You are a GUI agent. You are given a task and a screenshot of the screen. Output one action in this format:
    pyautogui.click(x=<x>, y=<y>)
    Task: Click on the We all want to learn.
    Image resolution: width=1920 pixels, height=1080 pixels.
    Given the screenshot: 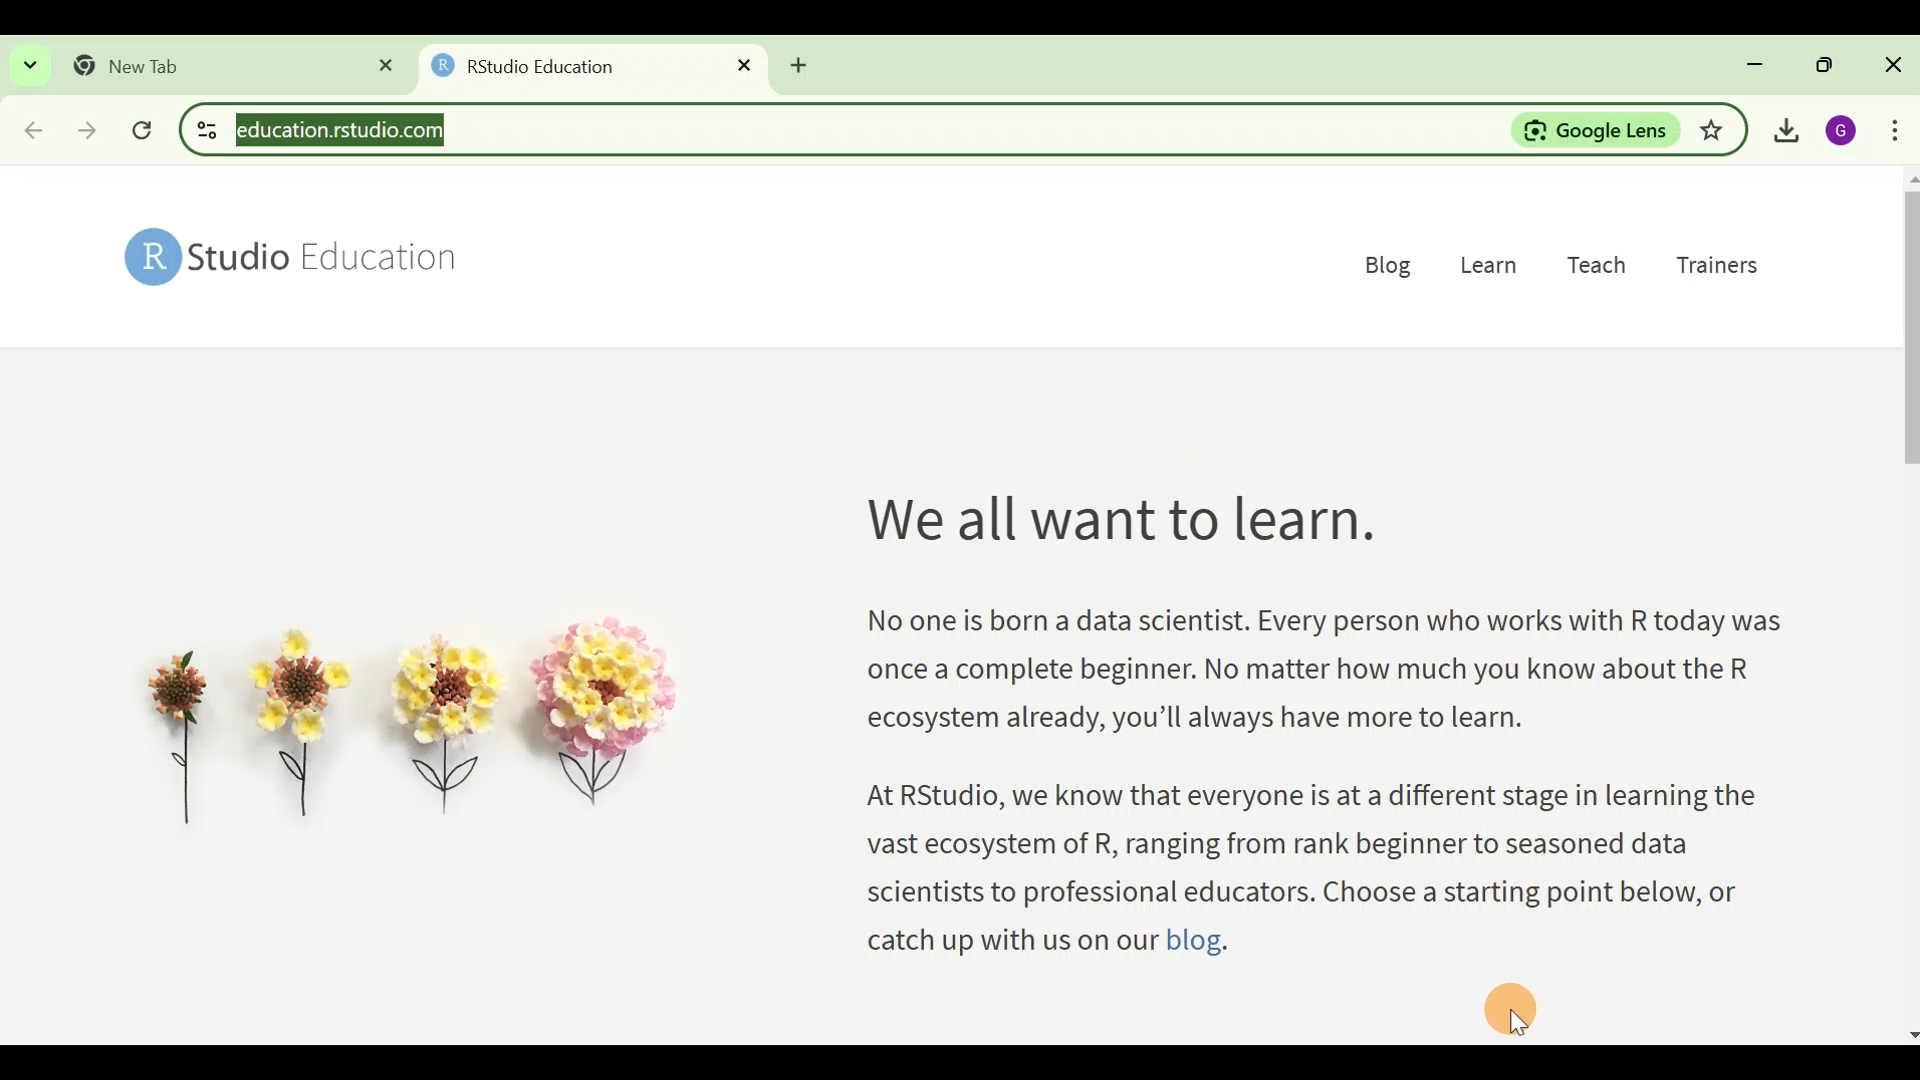 What is the action you would take?
    pyautogui.click(x=1115, y=527)
    